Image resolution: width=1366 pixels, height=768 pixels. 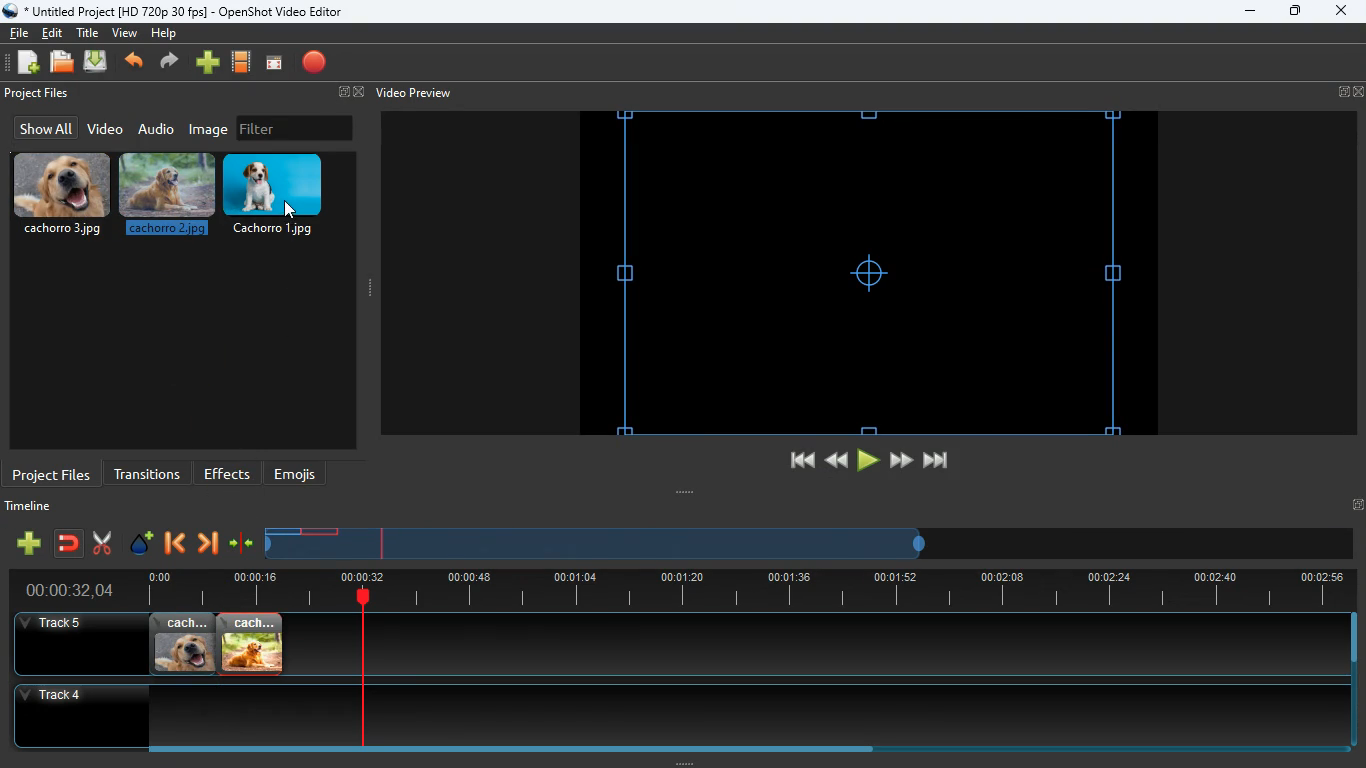 I want to click on project files, so click(x=39, y=94).